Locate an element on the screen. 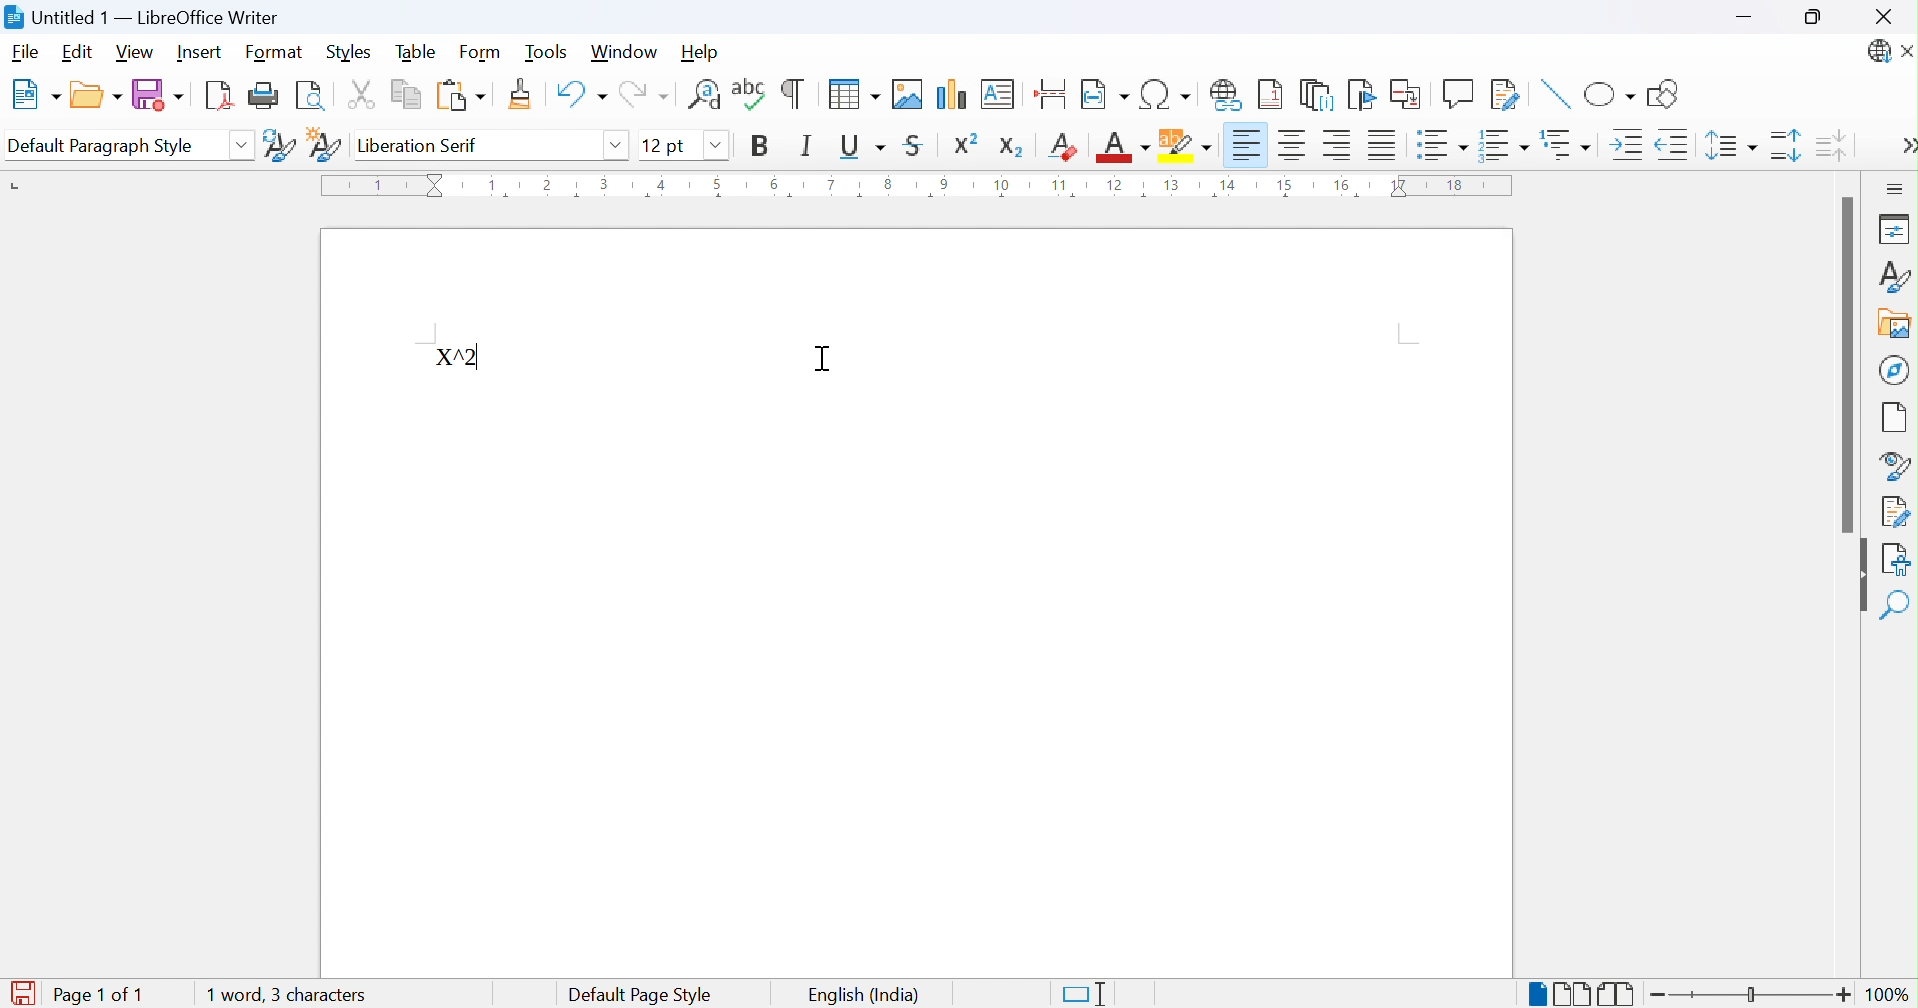 The image size is (1918, 1008). LibreOffice update available is located at coordinates (1881, 52).